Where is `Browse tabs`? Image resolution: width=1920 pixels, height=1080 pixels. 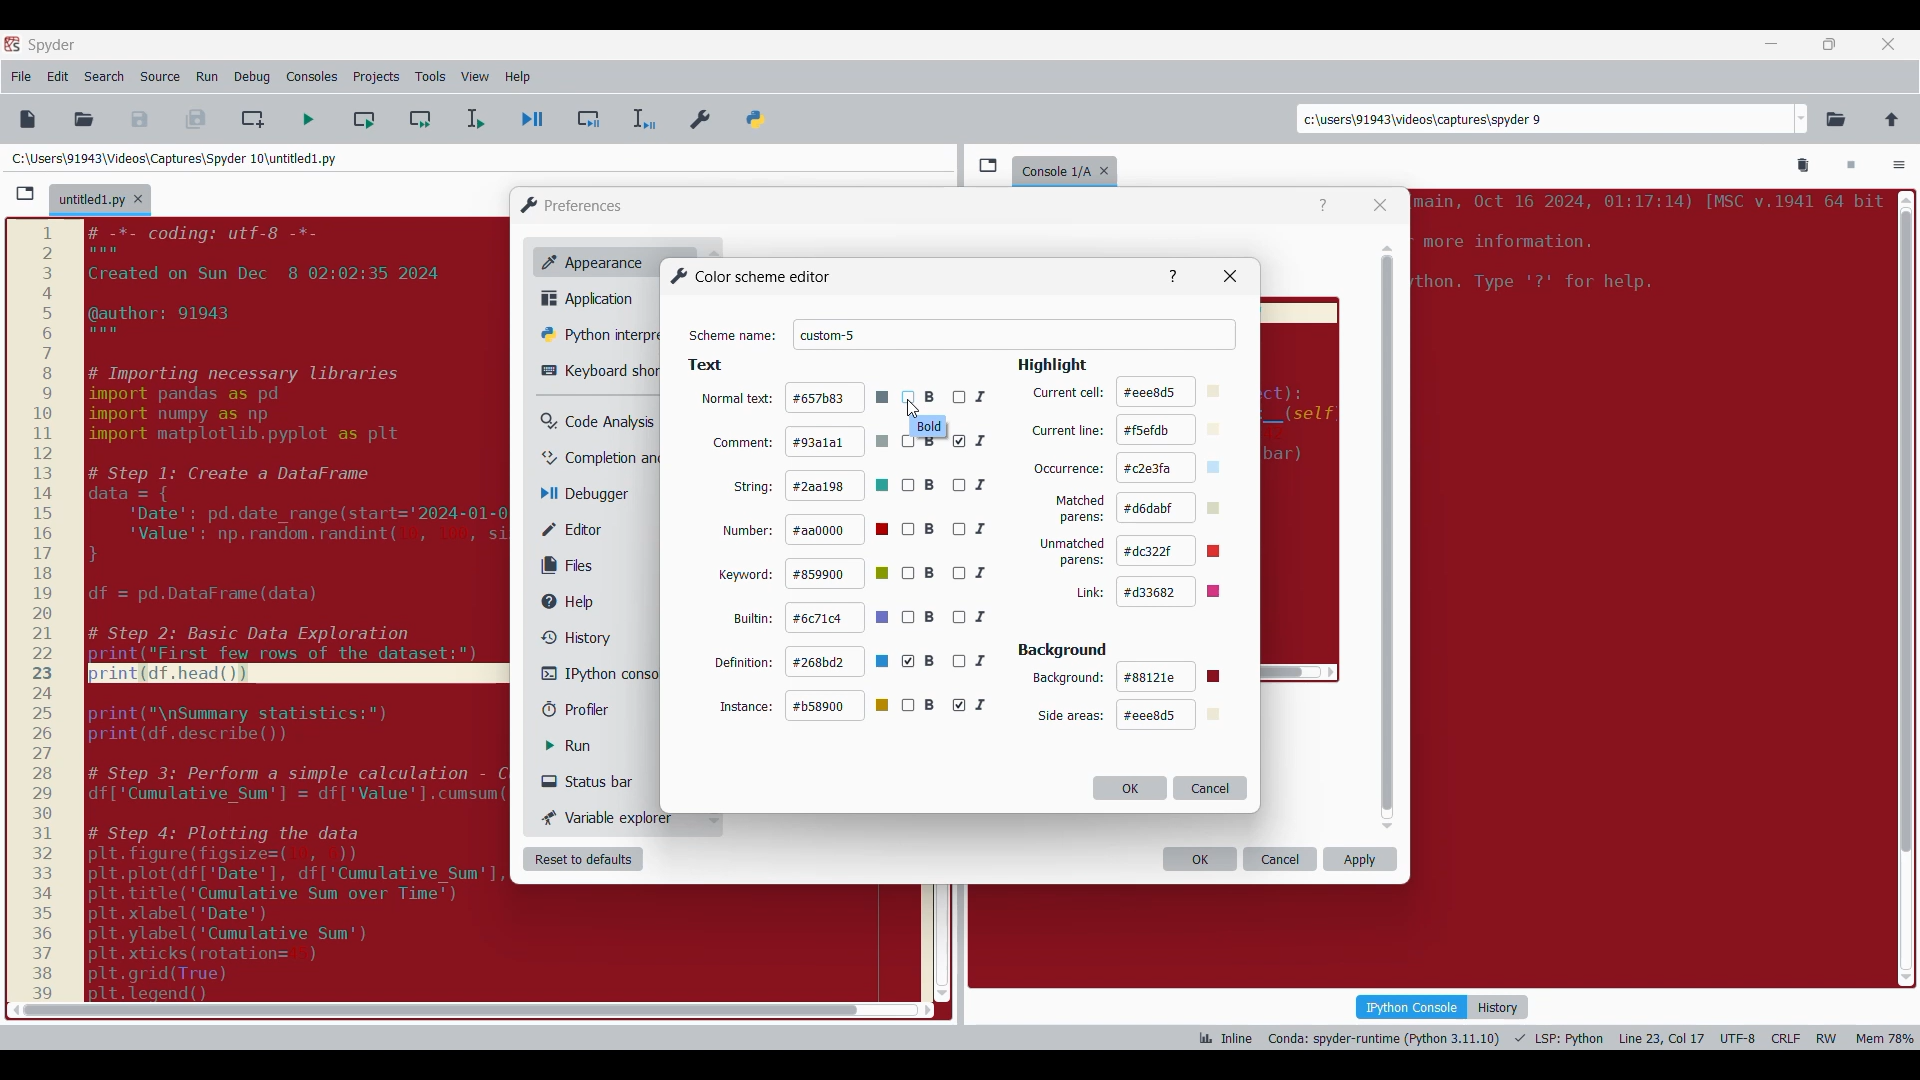
Browse tabs is located at coordinates (25, 194).